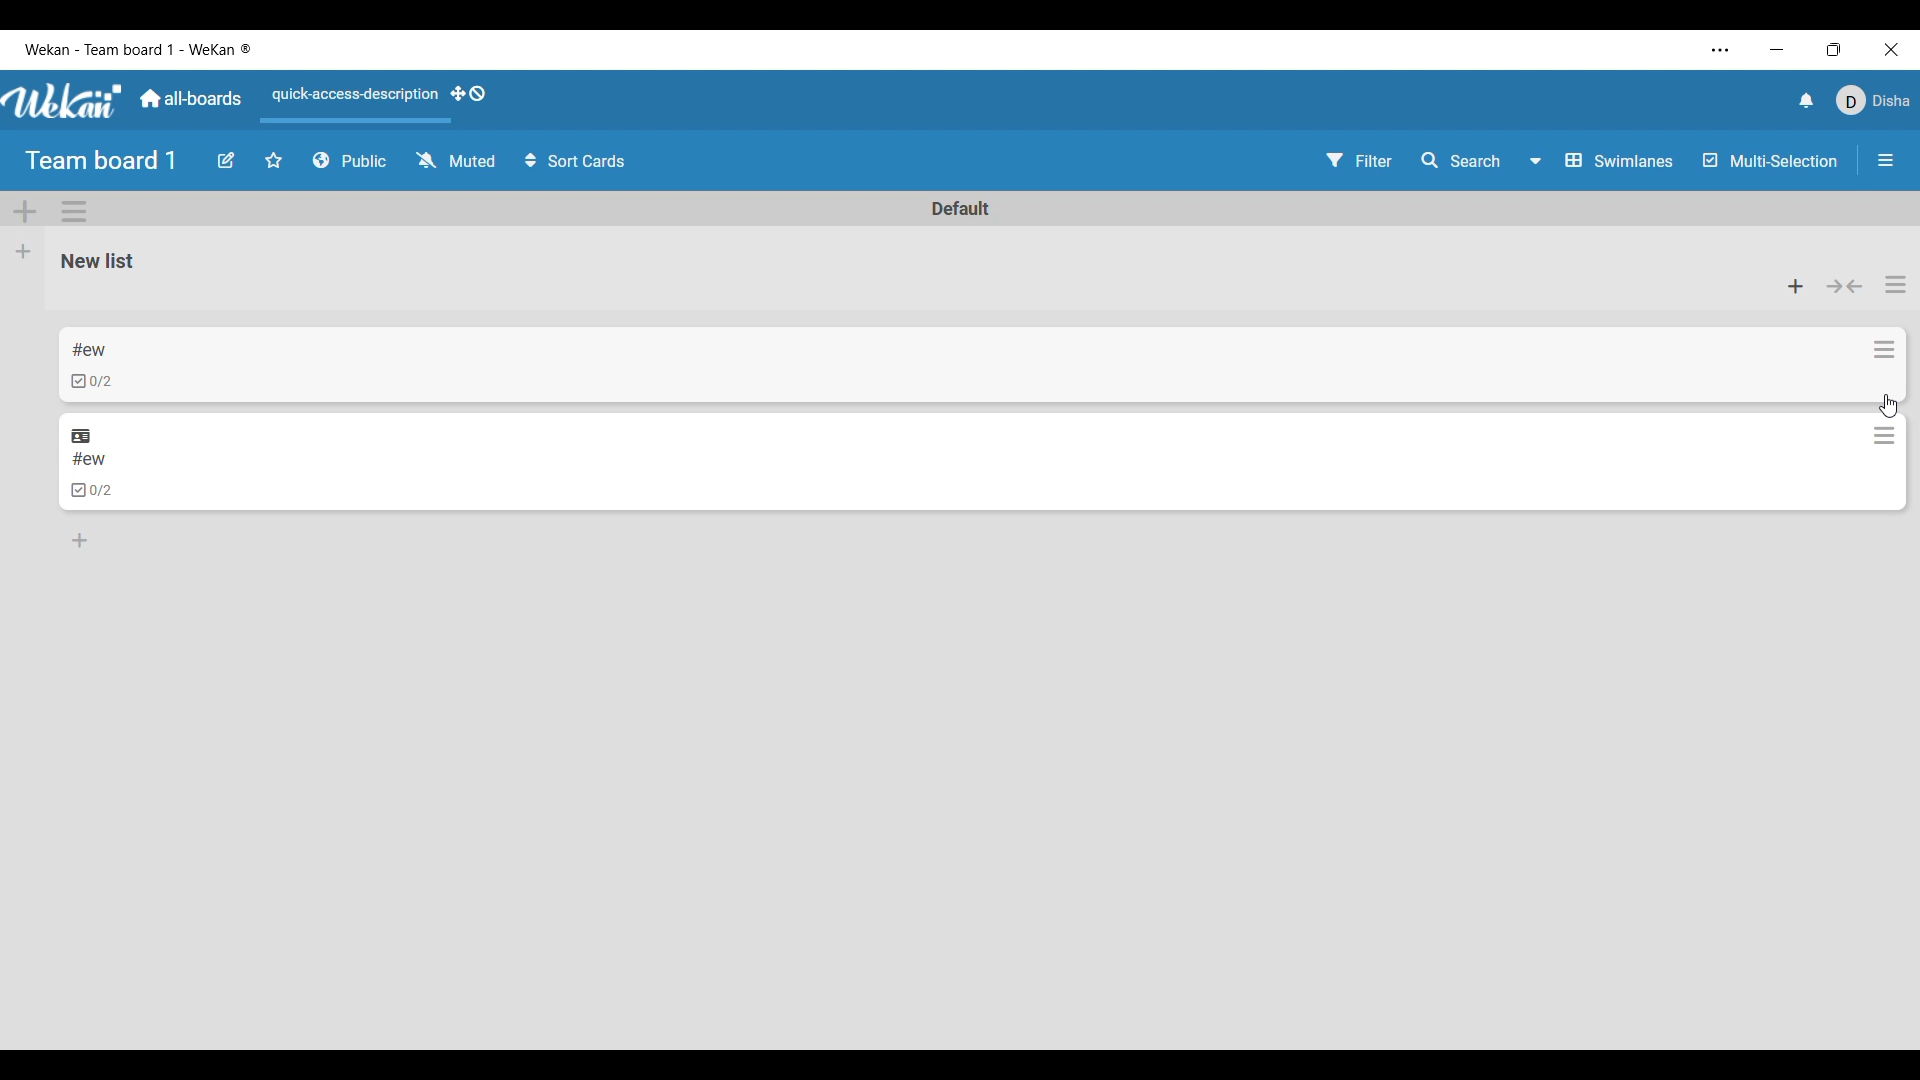  I want to click on Close interface, so click(1891, 49).